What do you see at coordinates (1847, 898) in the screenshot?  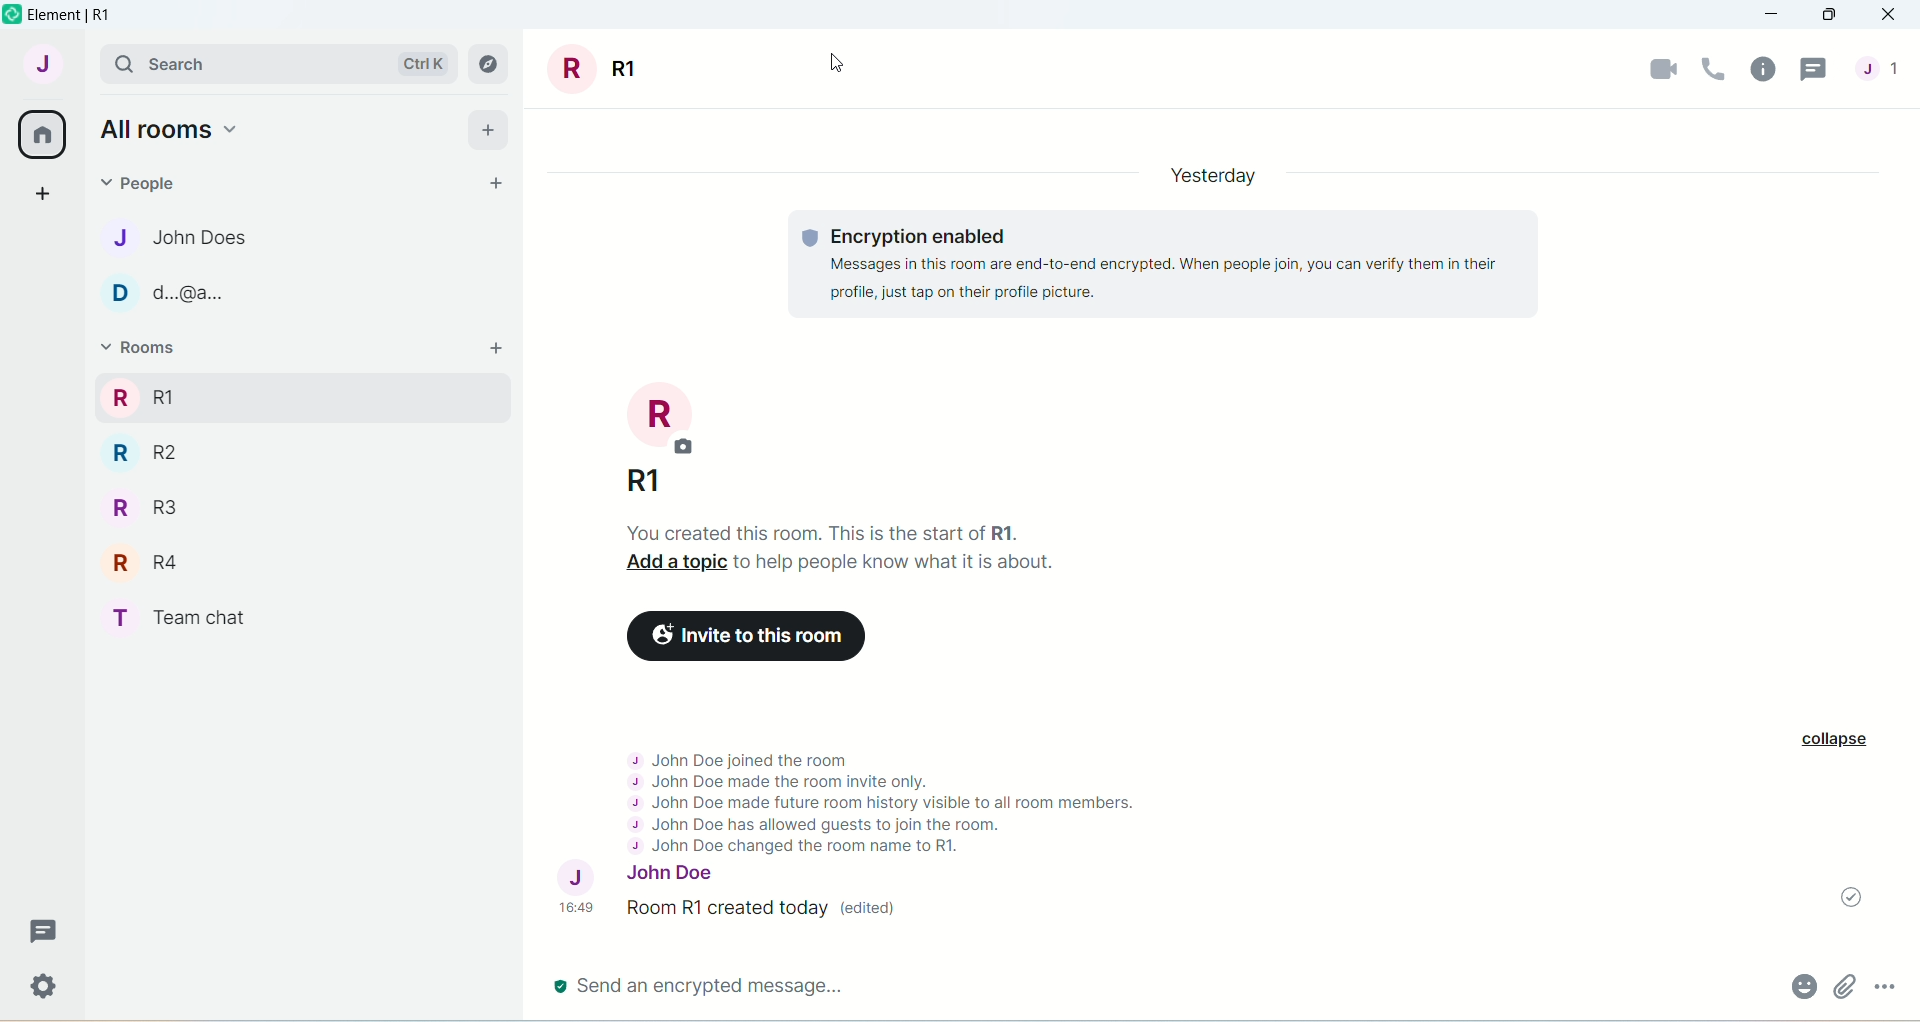 I see `message sent` at bounding box center [1847, 898].